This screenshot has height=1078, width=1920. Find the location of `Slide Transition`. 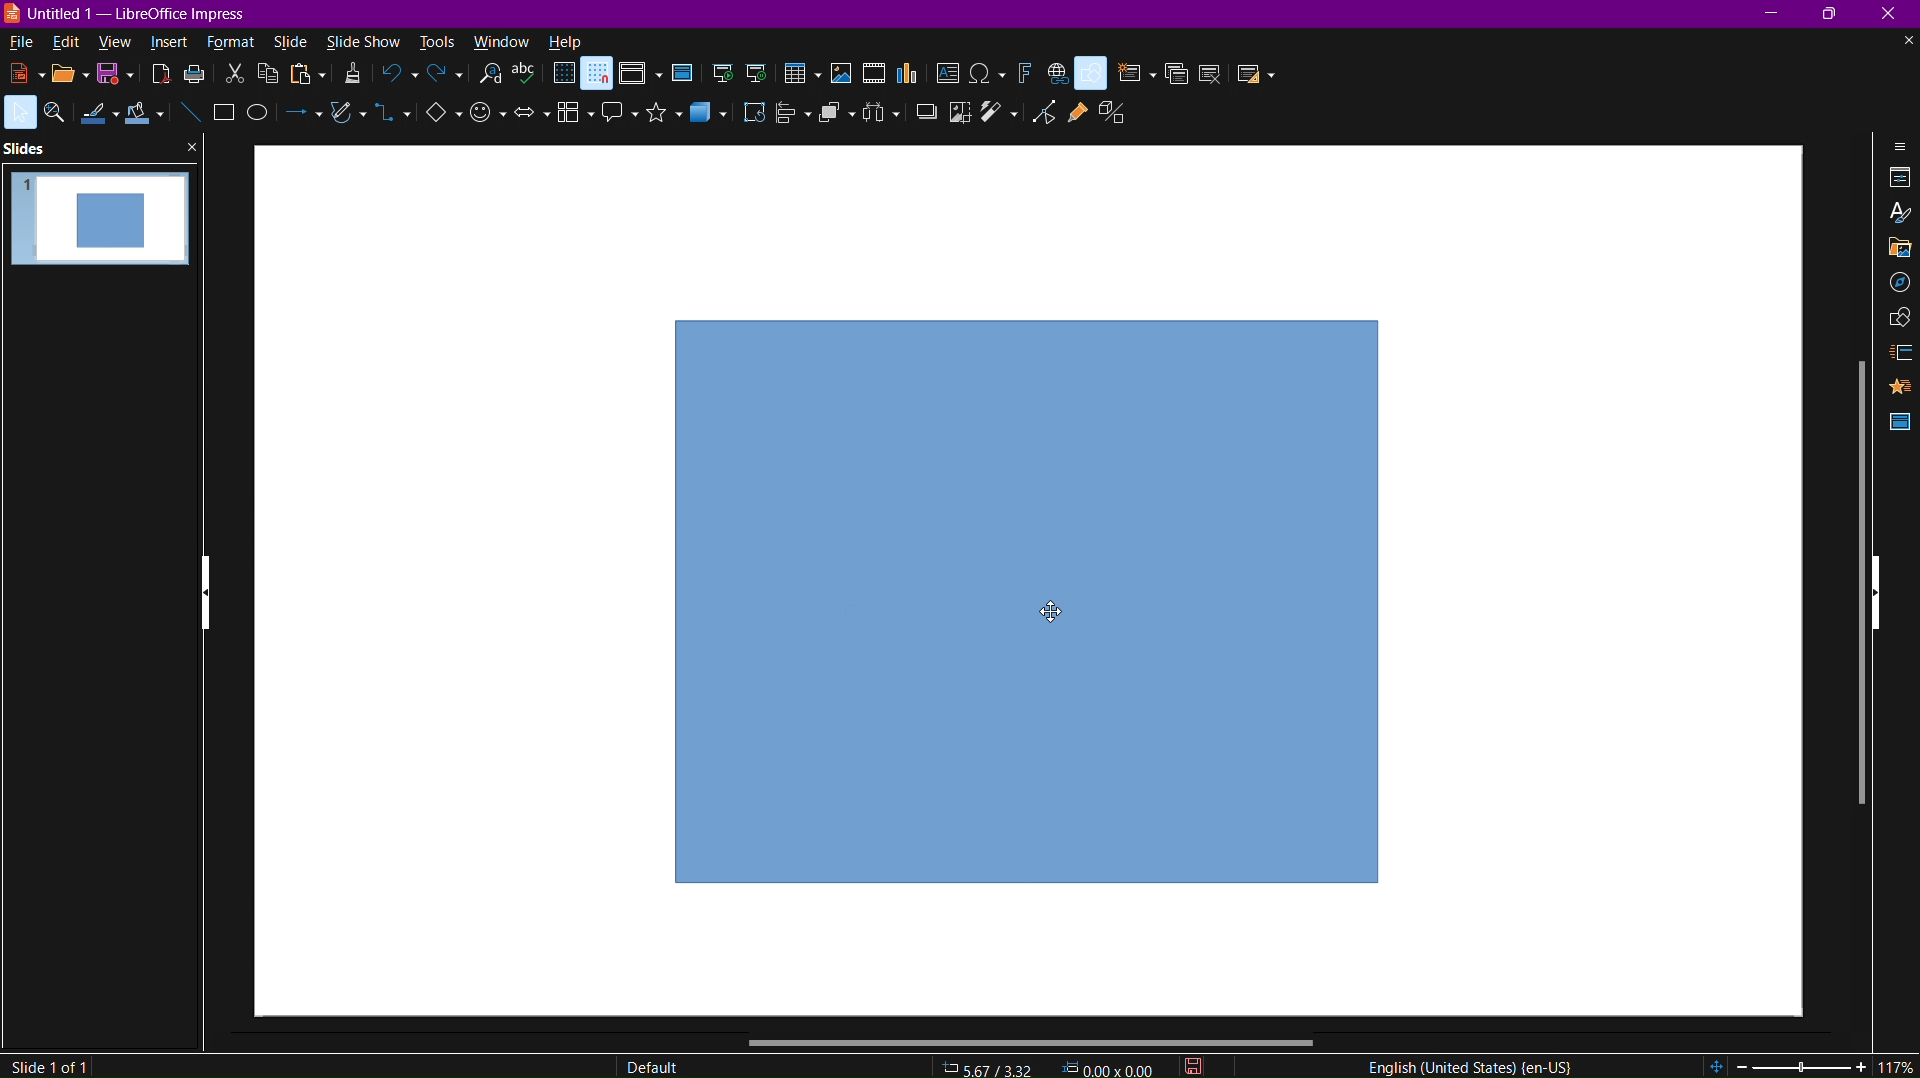

Slide Transition is located at coordinates (1898, 352).